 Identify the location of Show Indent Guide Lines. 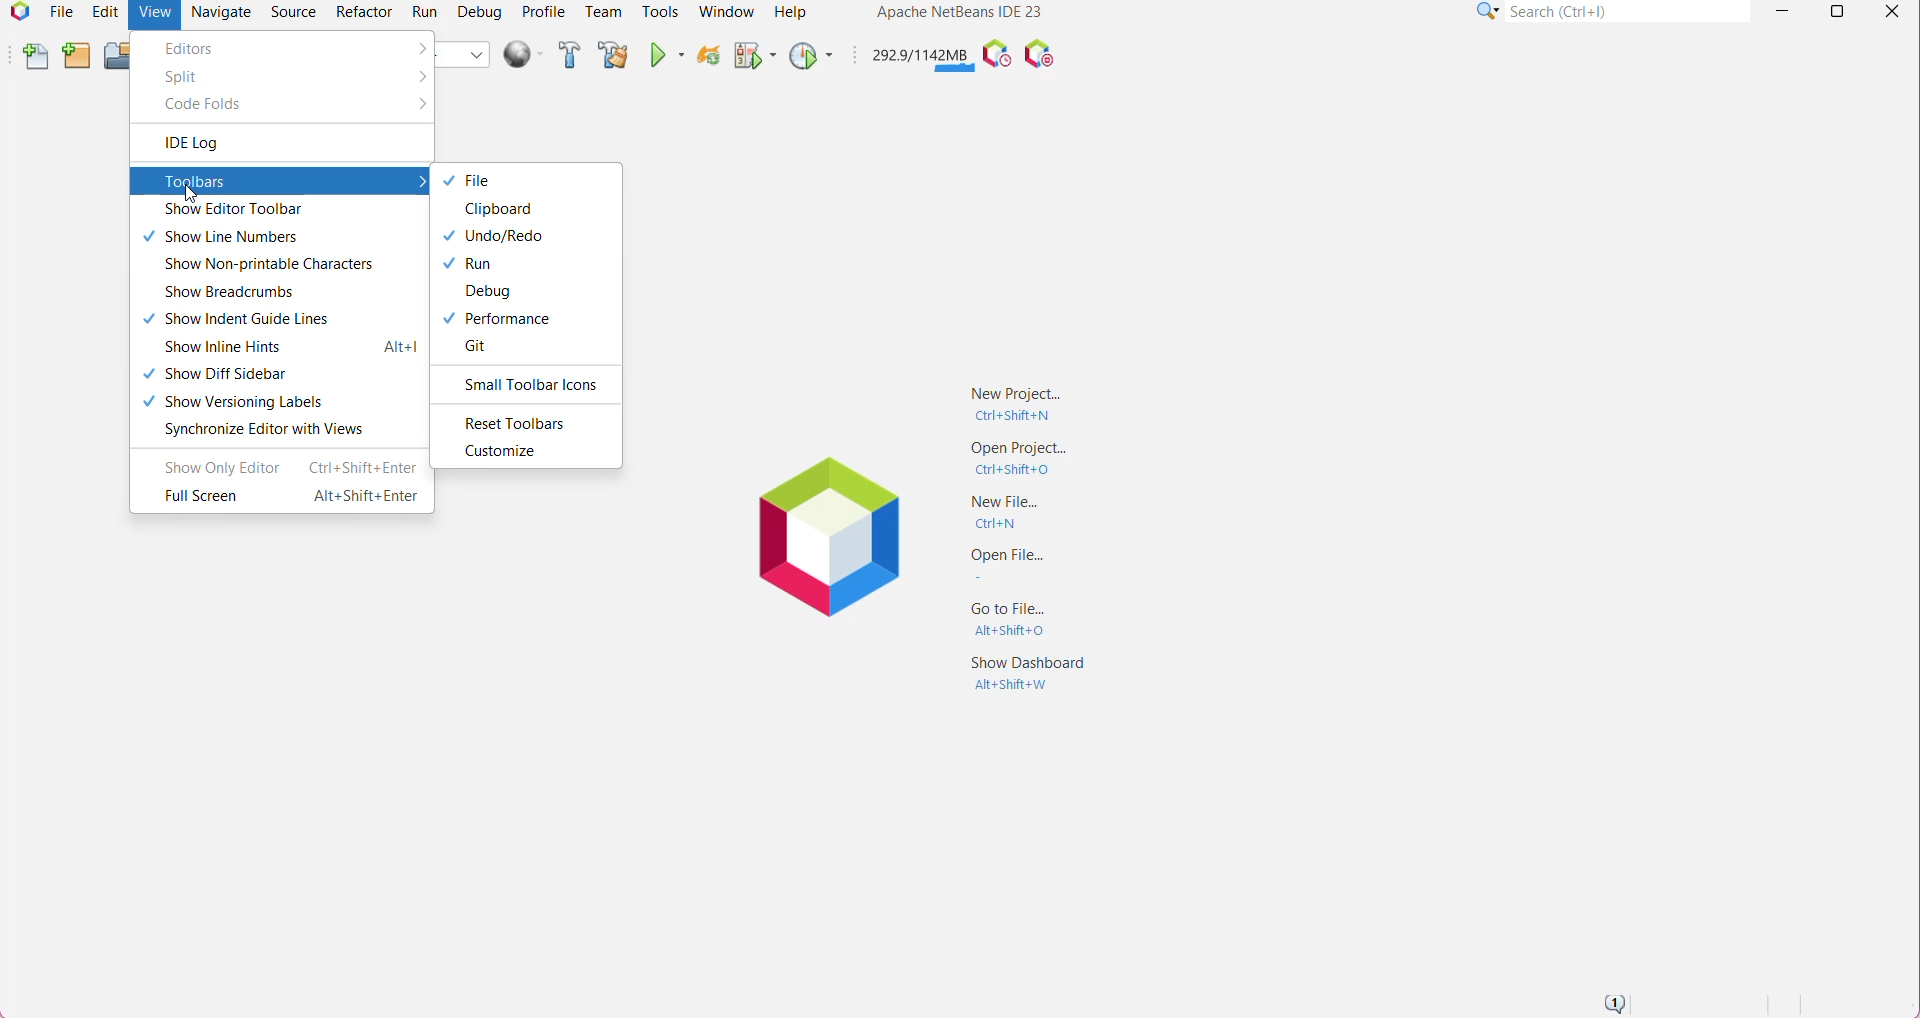
(252, 321).